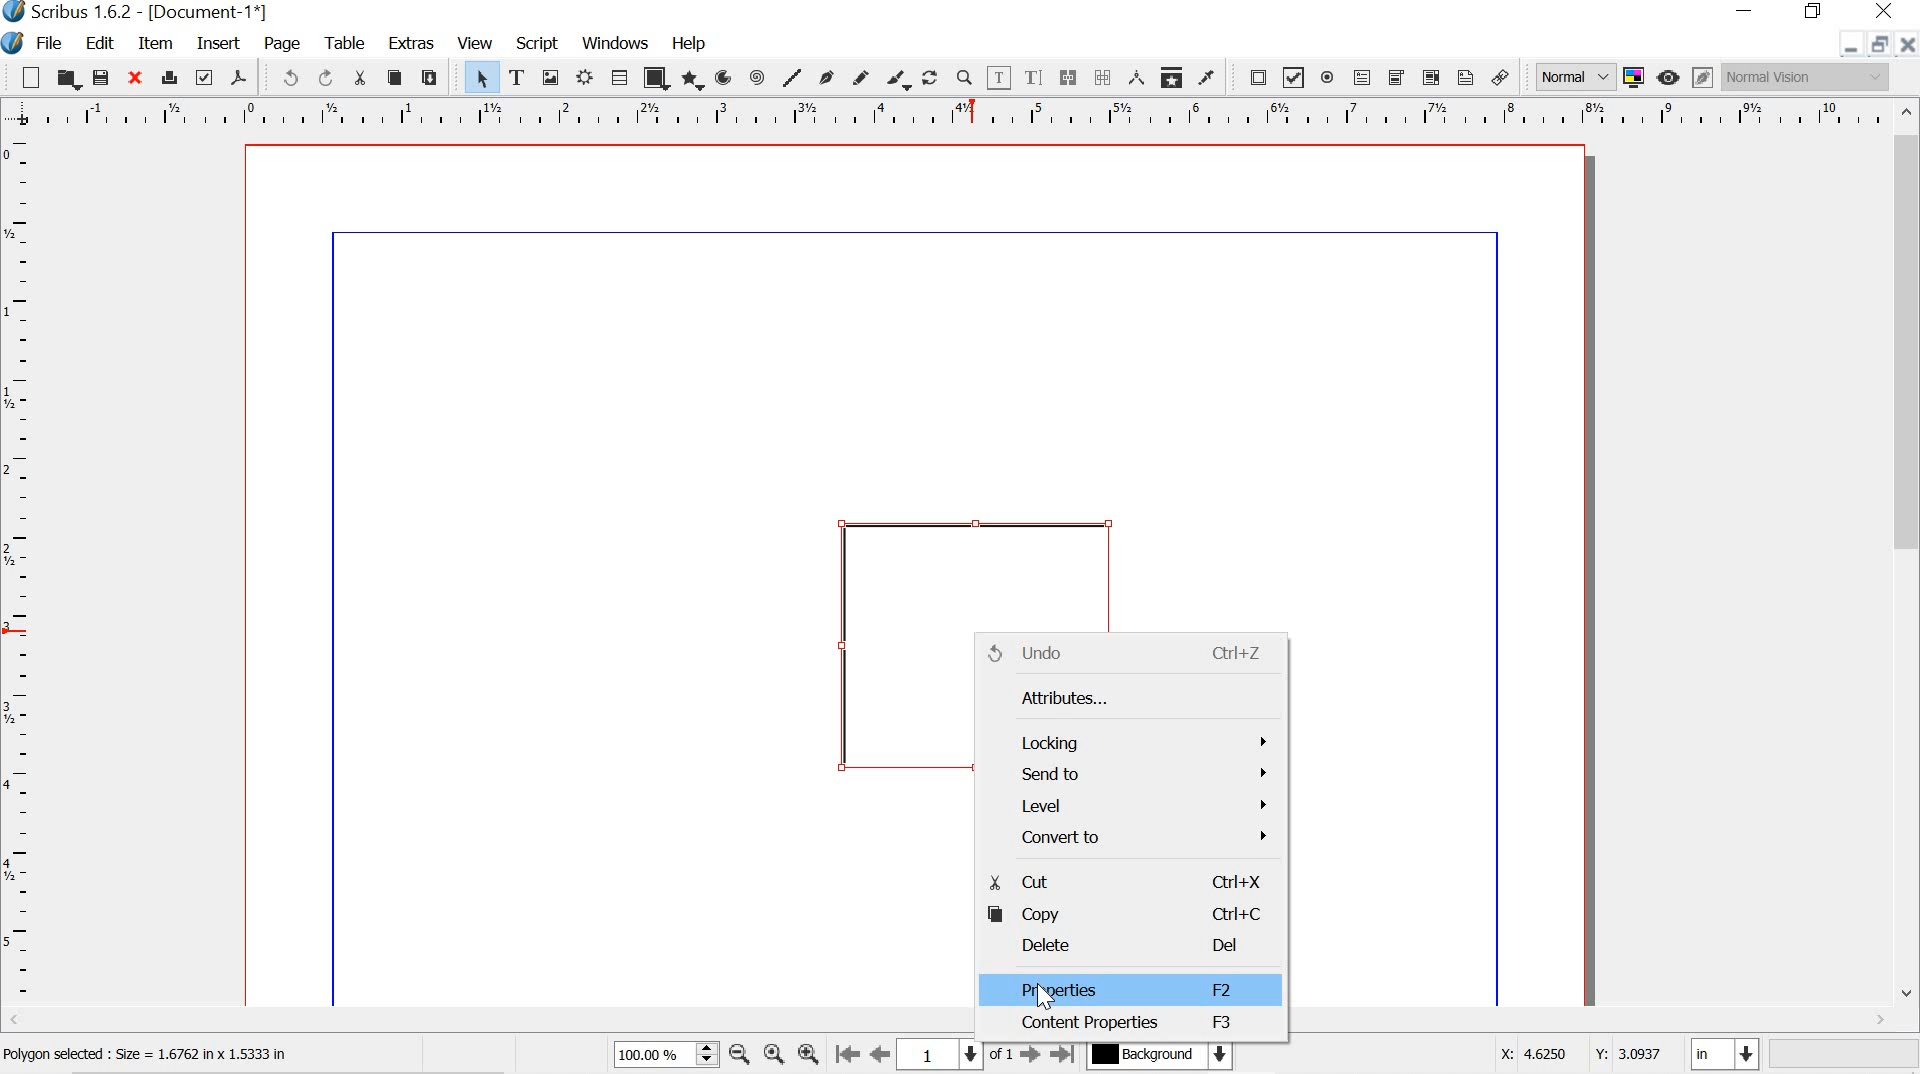 Image resolution: width=1920 pixels, height=1074 pixels. I want to click on pdf list box, so click(1429, 77).